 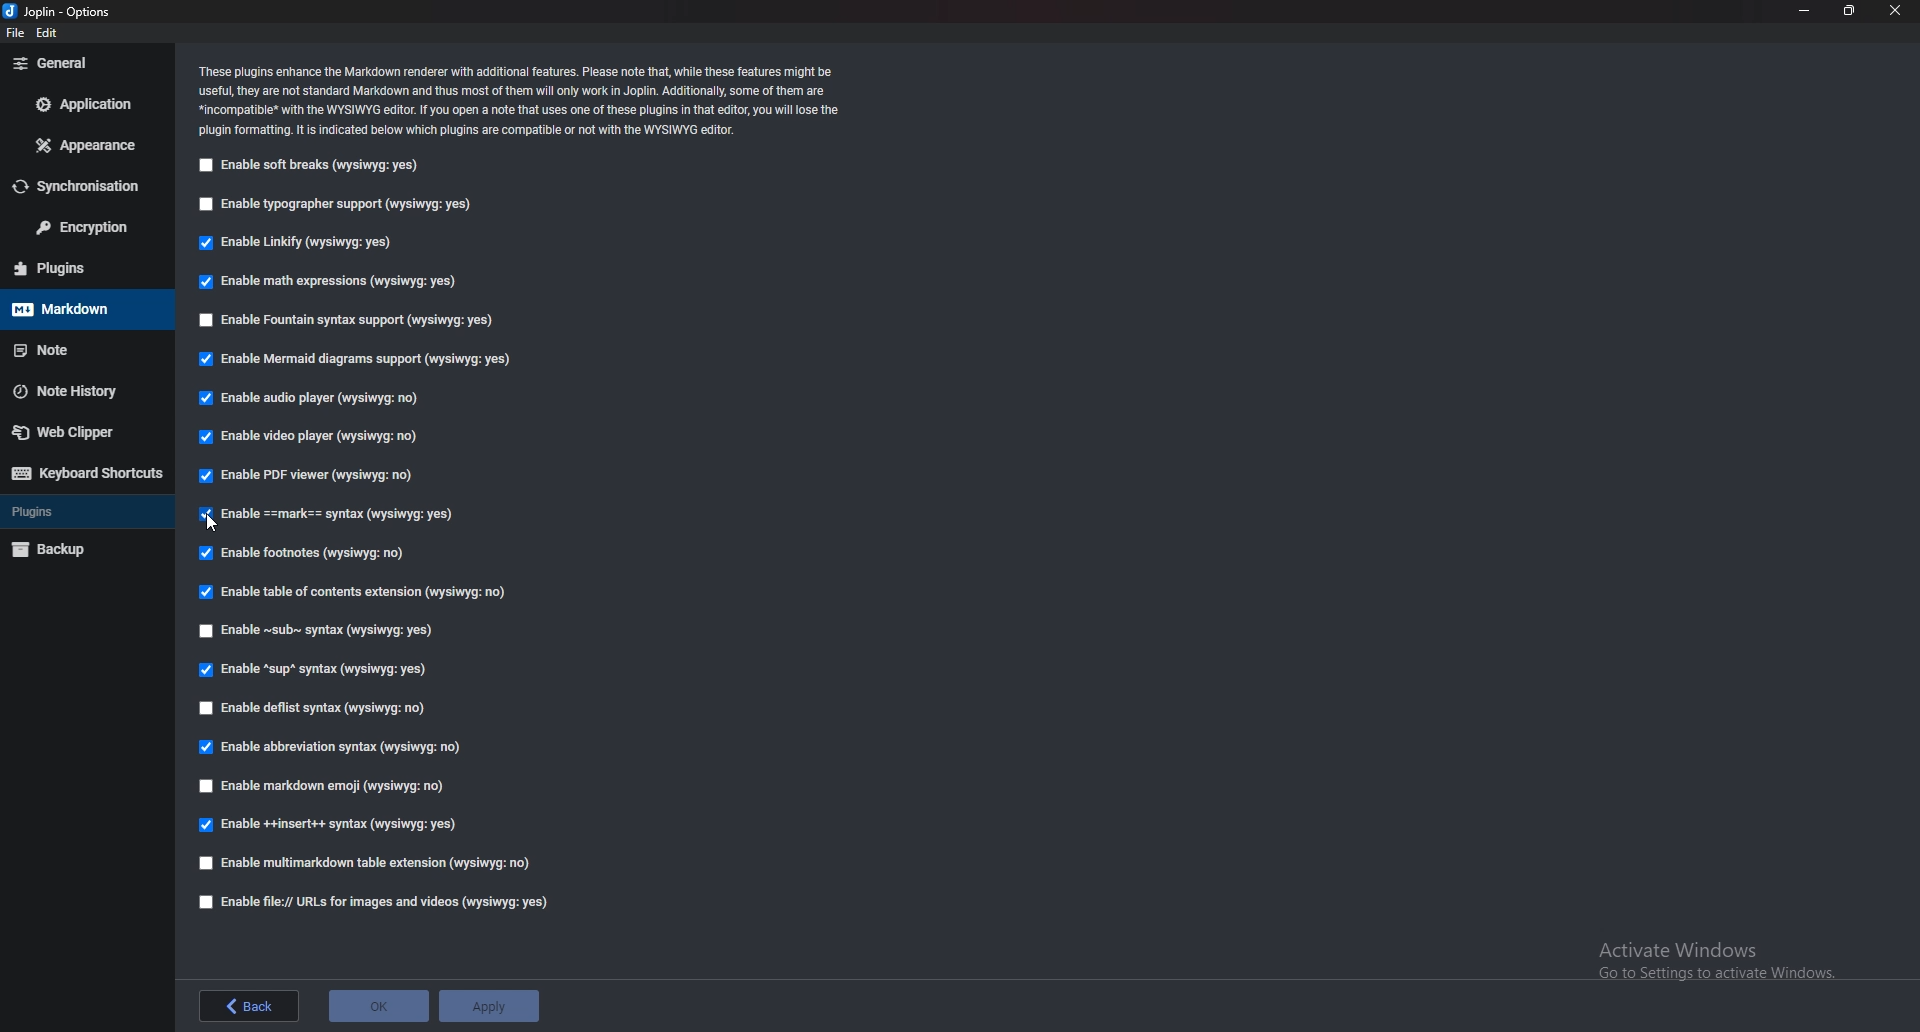 I want to click on Web clipper, so click(x=79, y=433).